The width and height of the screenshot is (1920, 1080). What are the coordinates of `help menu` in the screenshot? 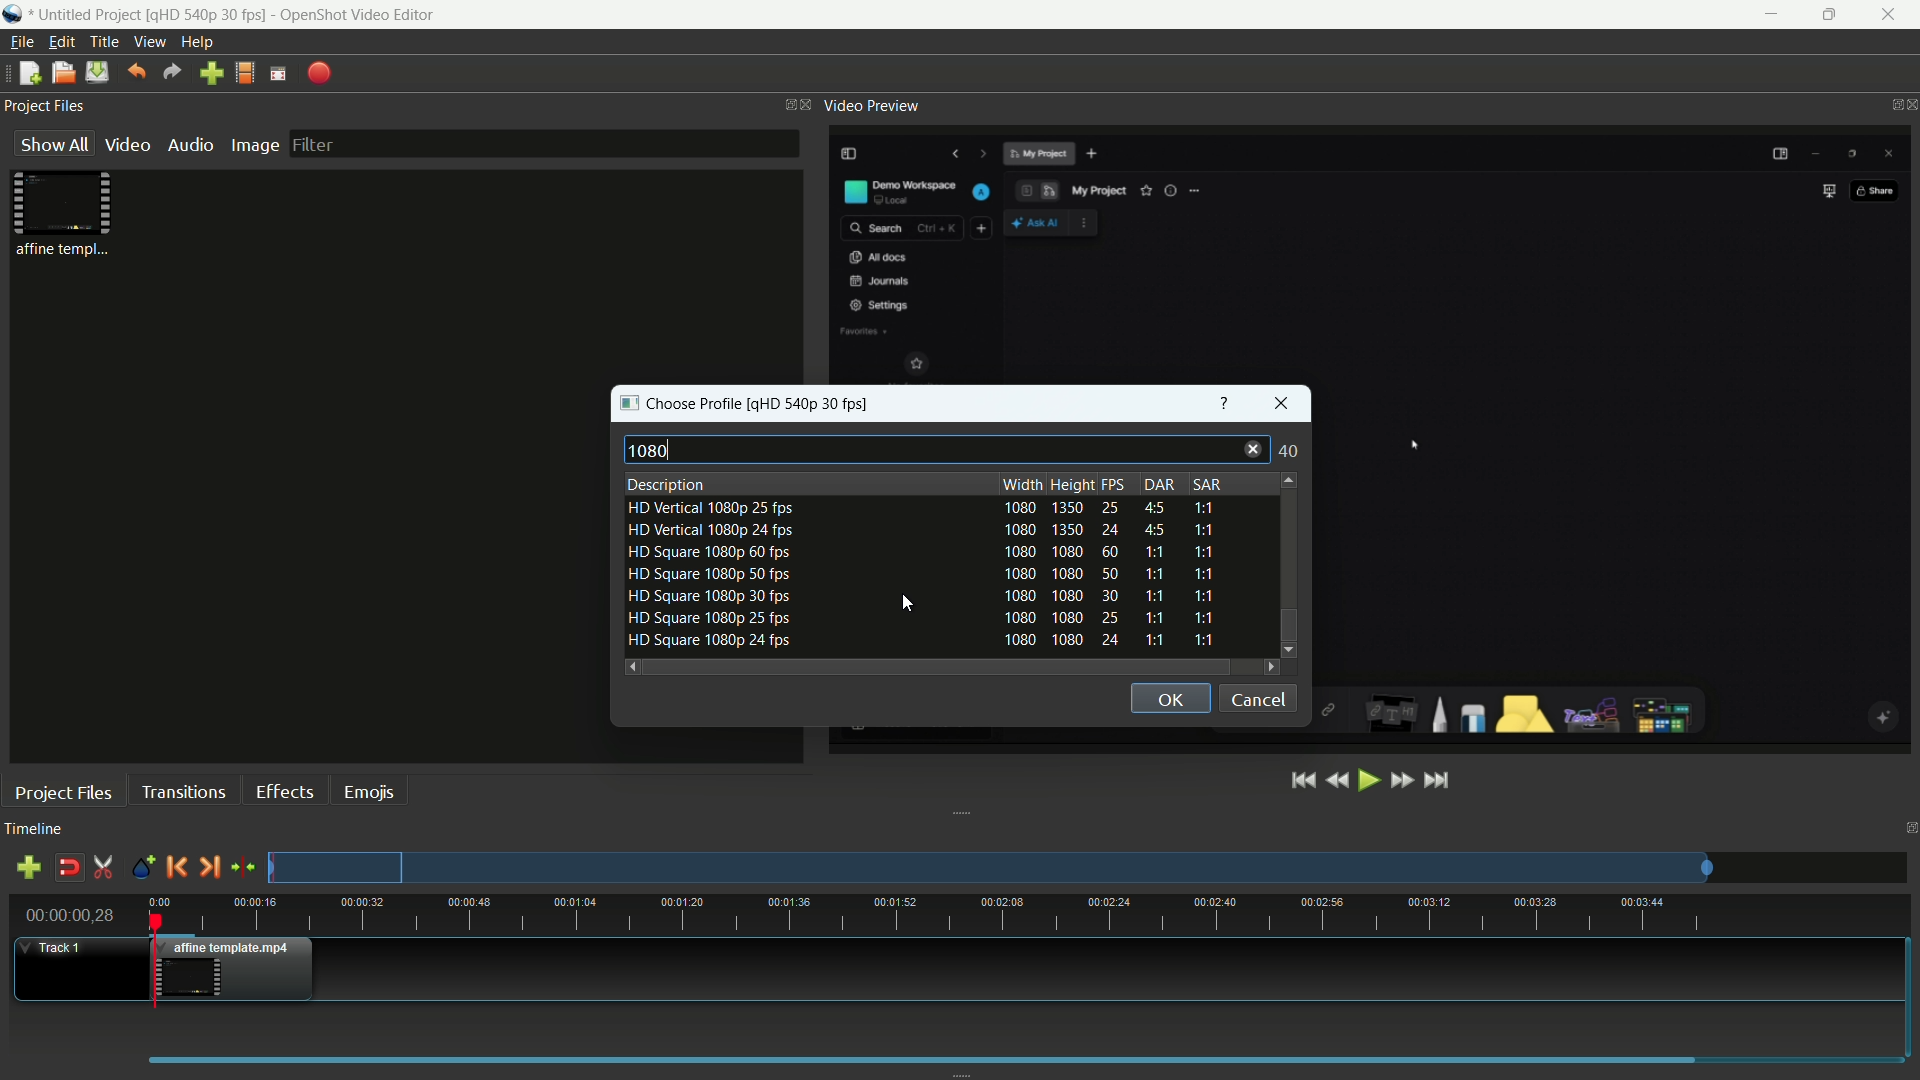 It's located at (197, 42).